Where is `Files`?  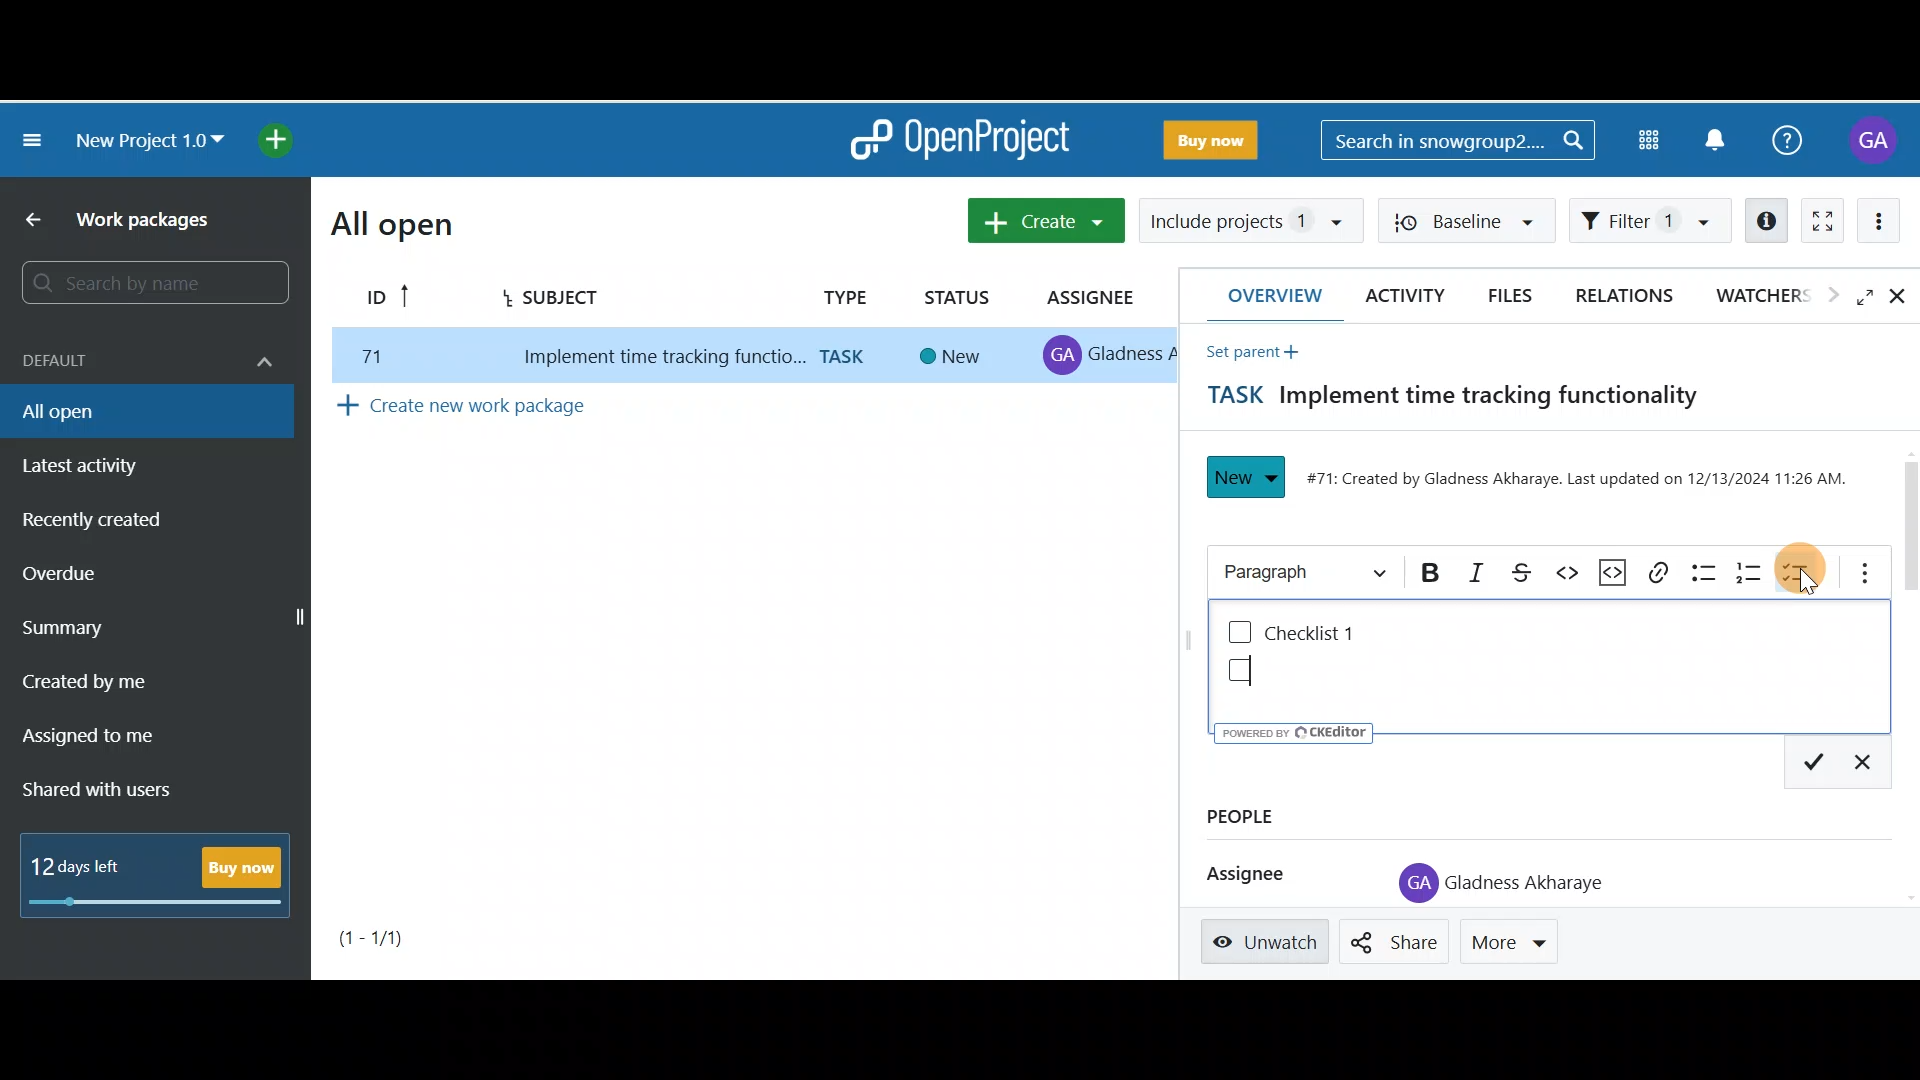 Files is located at coordinates (1516, 296).